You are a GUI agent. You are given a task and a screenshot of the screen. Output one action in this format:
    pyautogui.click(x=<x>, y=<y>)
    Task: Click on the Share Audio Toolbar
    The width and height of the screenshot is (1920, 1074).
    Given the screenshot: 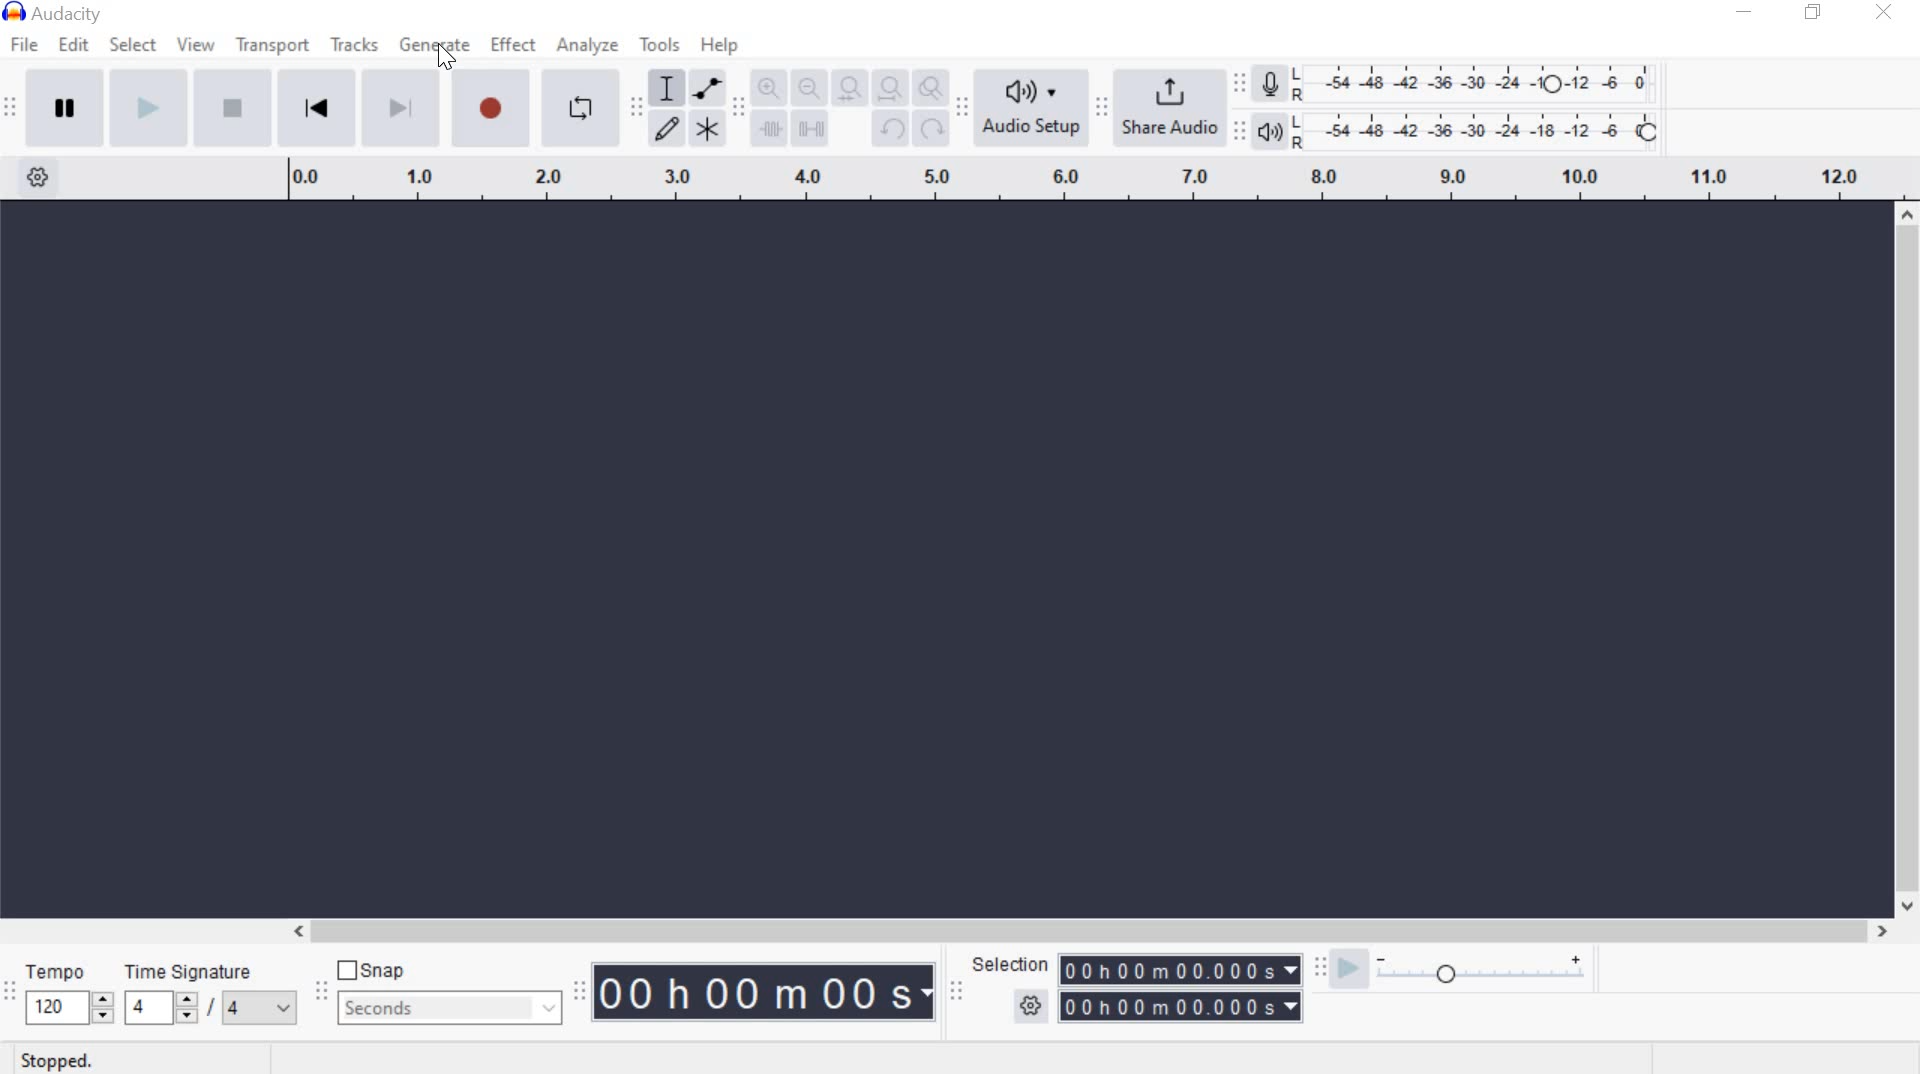 What is the action you would take?
    pyautogui.click(x=1099, y=107)
    